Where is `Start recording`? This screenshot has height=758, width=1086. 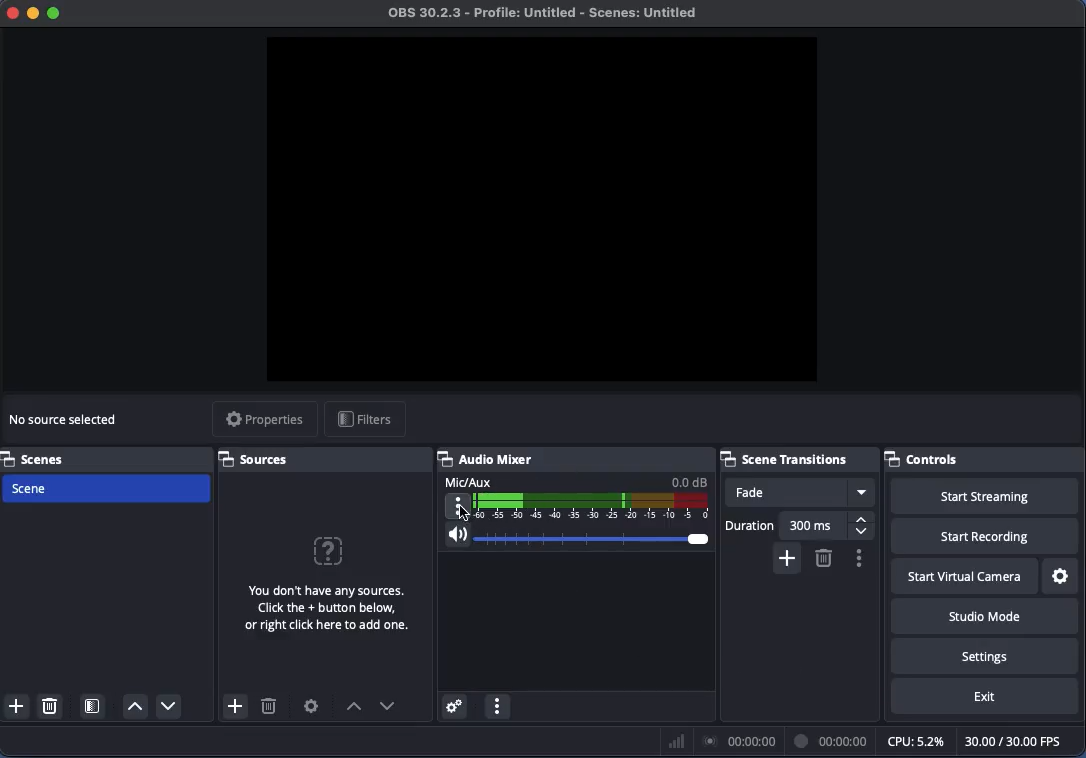
Start recording is located at coordinates (985, 537).